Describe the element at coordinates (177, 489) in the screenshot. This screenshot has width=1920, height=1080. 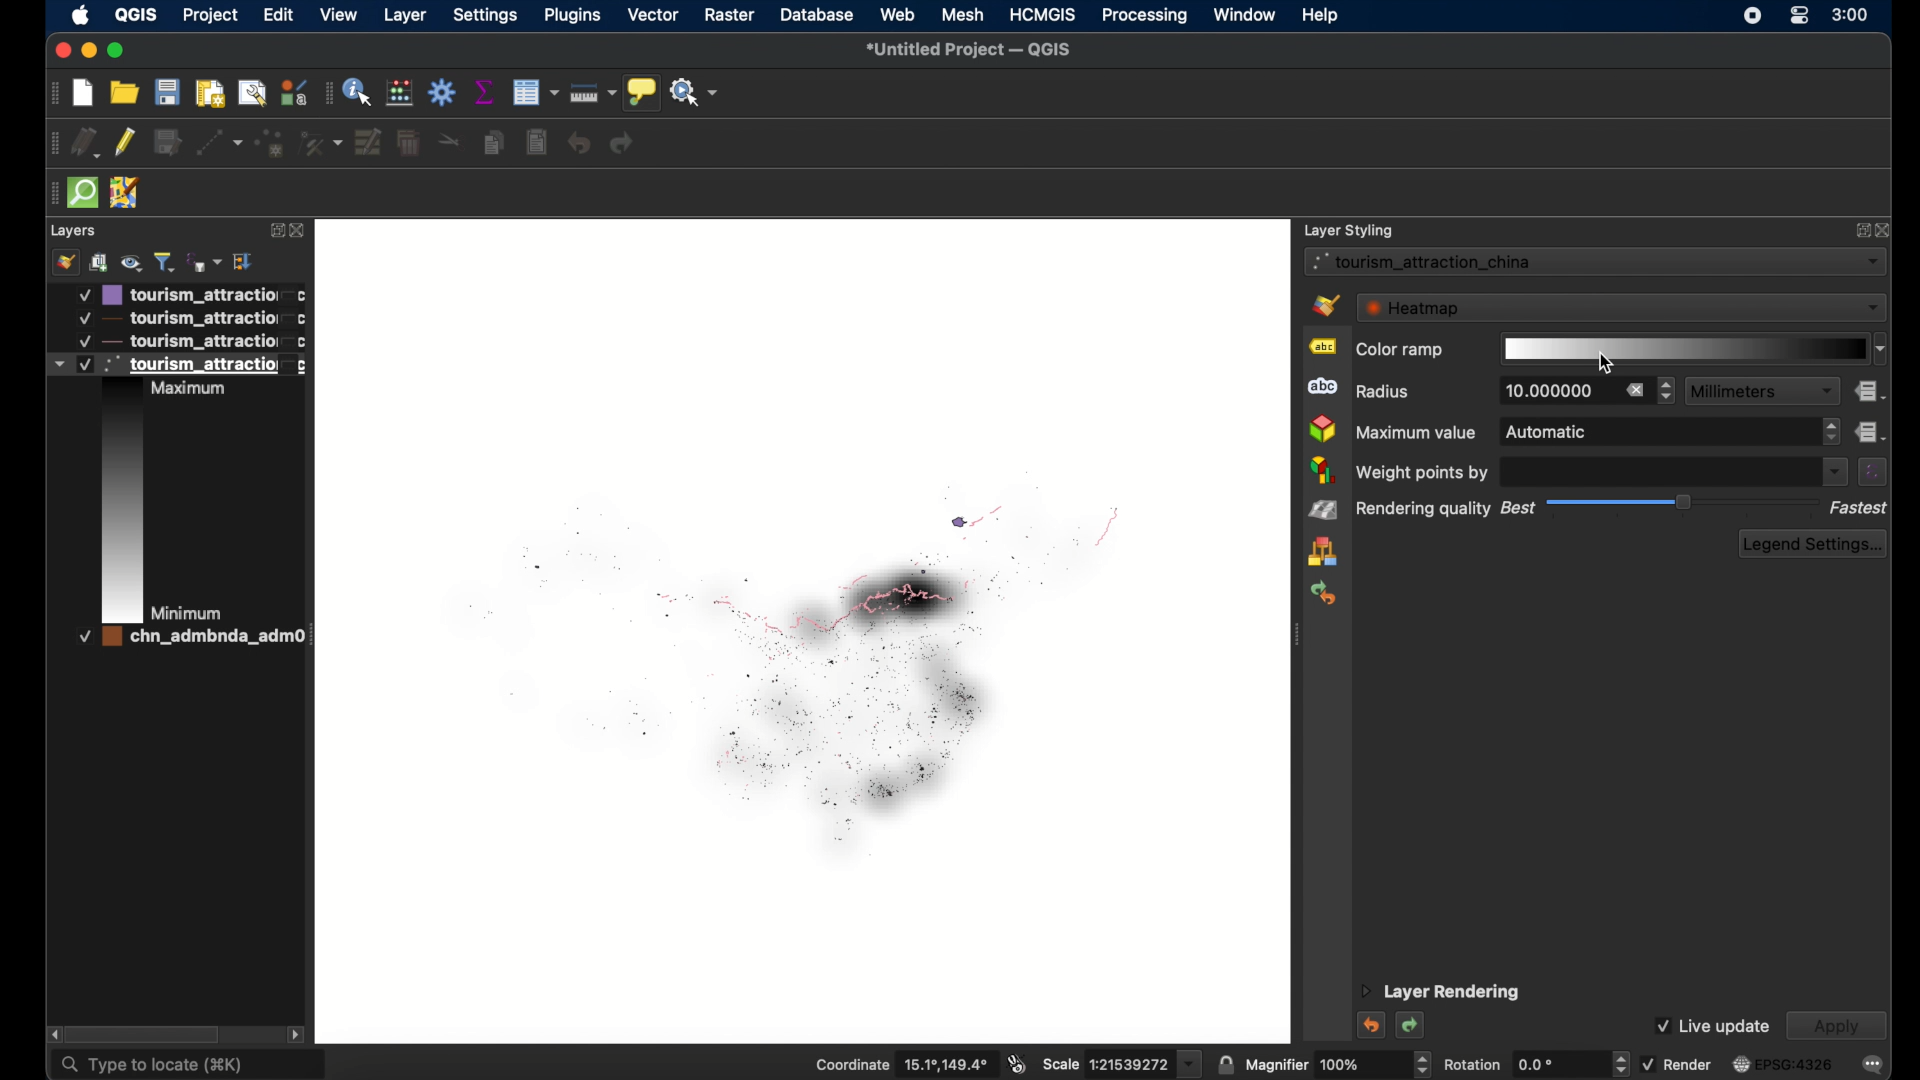
I see `layer 3` at that location.